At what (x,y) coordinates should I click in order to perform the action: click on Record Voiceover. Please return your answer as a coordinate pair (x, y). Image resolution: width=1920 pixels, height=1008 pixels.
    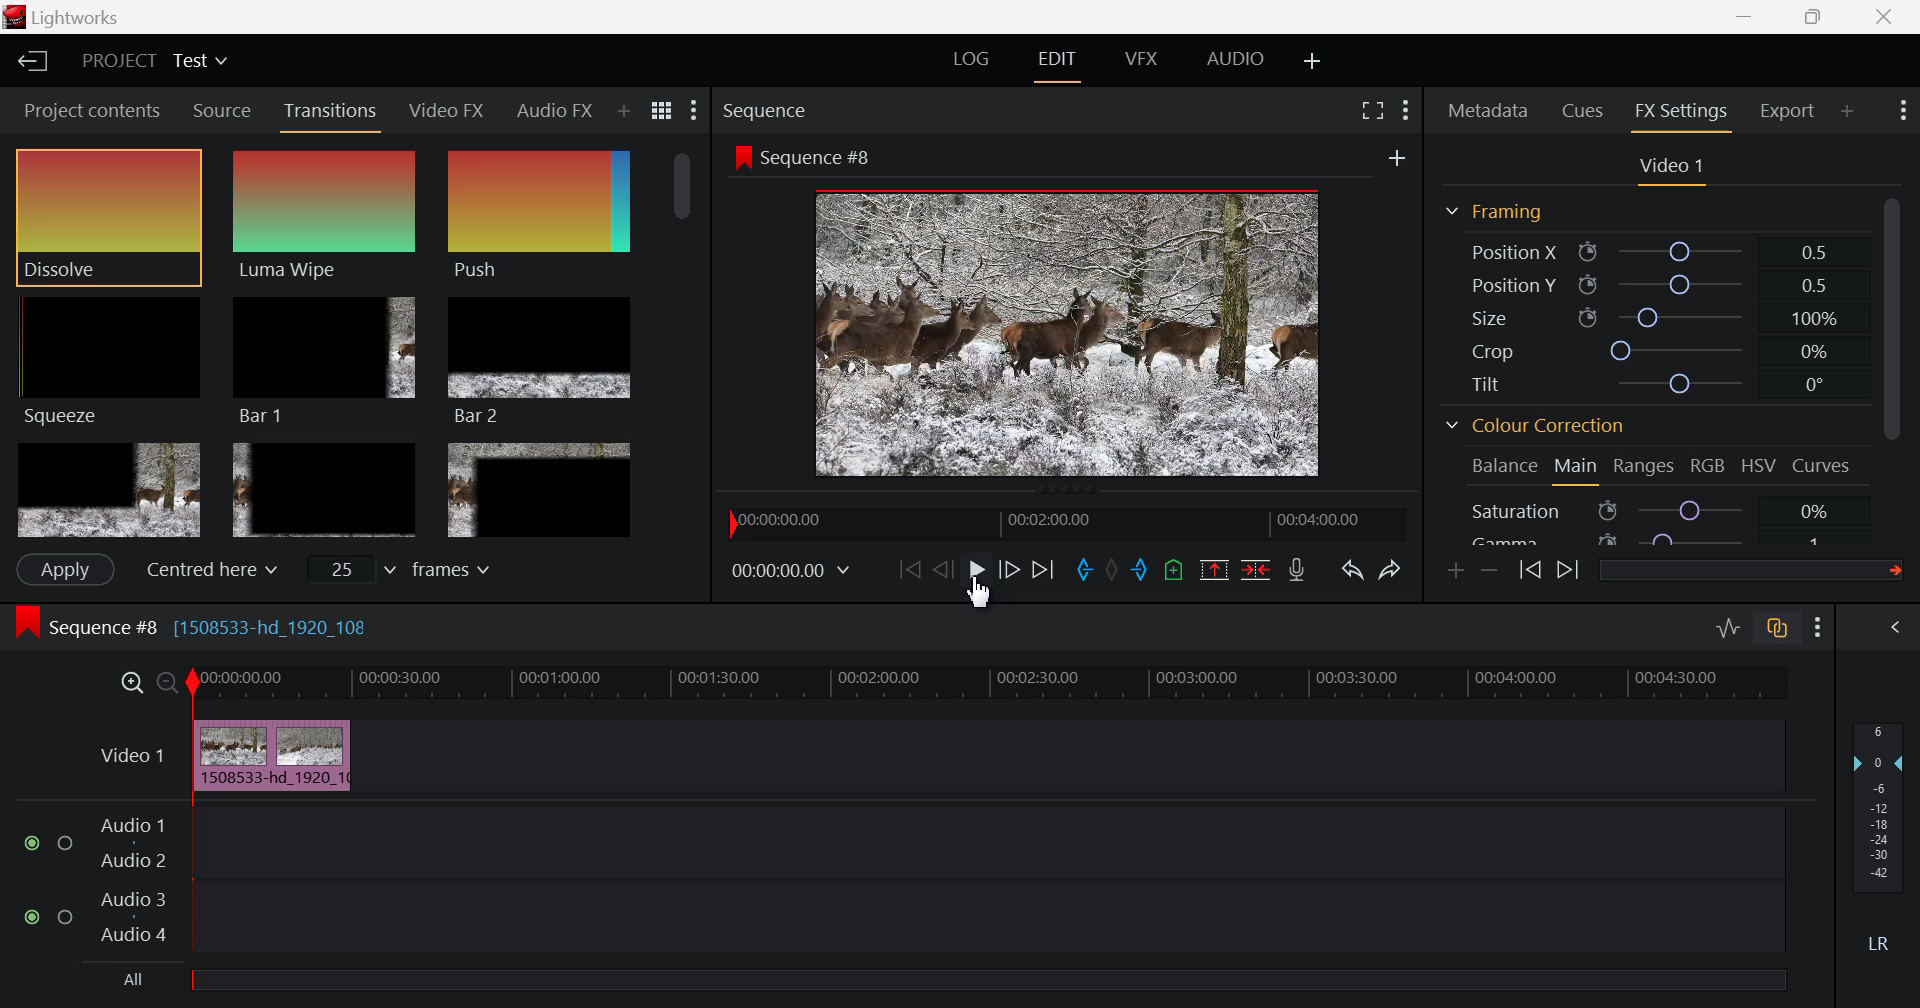
    Looking at the image, I should click on (1296, 570).